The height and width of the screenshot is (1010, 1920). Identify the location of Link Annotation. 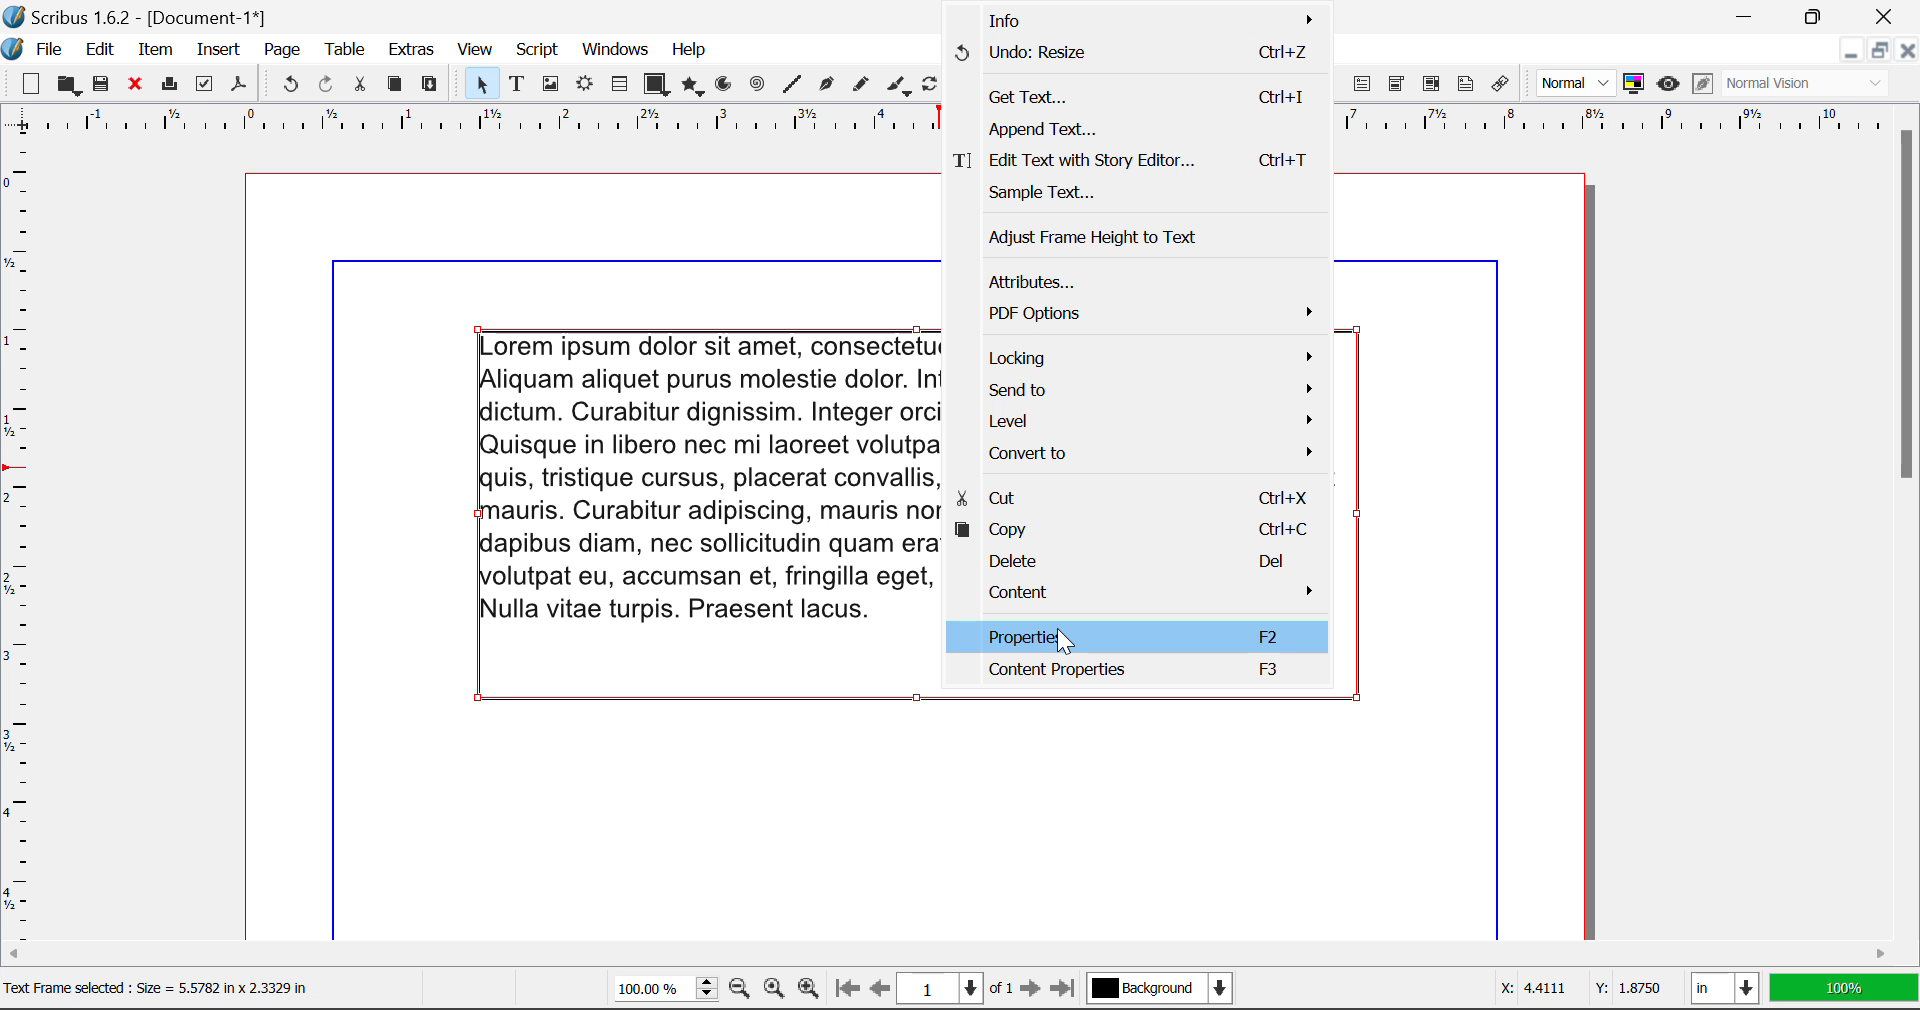
(1505, 85).